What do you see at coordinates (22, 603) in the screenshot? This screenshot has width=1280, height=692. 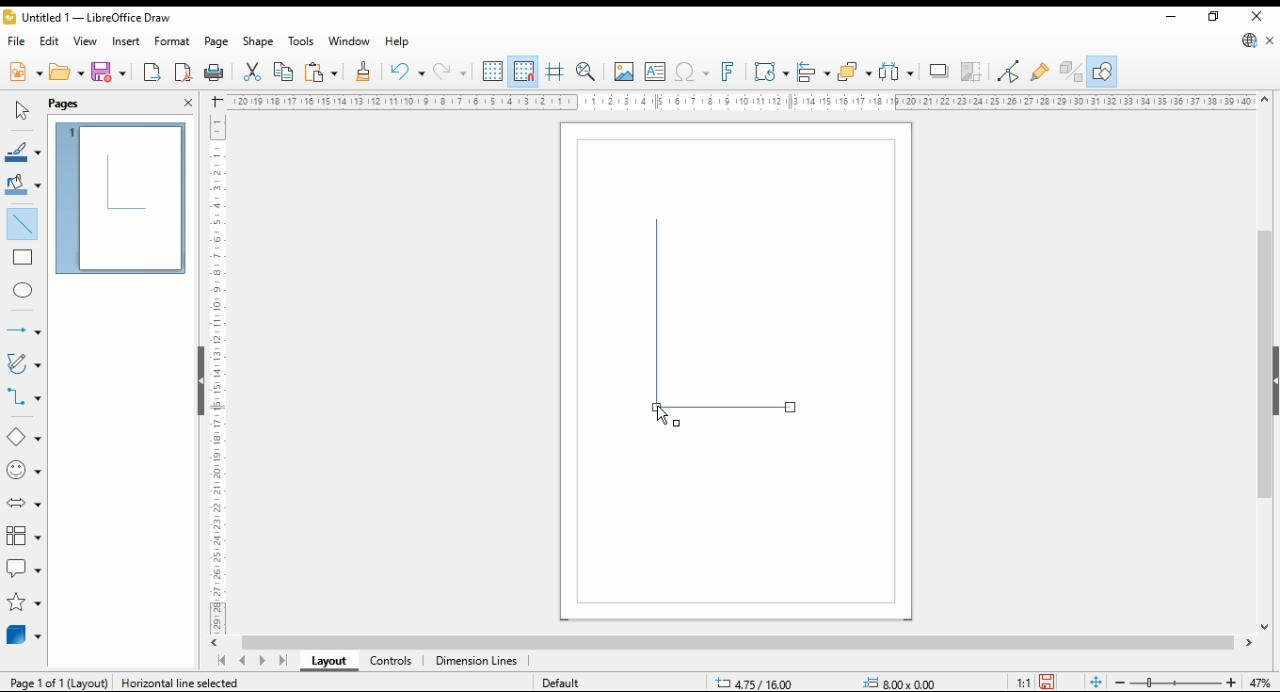 I see `stars and banners` at bounding box center [22, 603].